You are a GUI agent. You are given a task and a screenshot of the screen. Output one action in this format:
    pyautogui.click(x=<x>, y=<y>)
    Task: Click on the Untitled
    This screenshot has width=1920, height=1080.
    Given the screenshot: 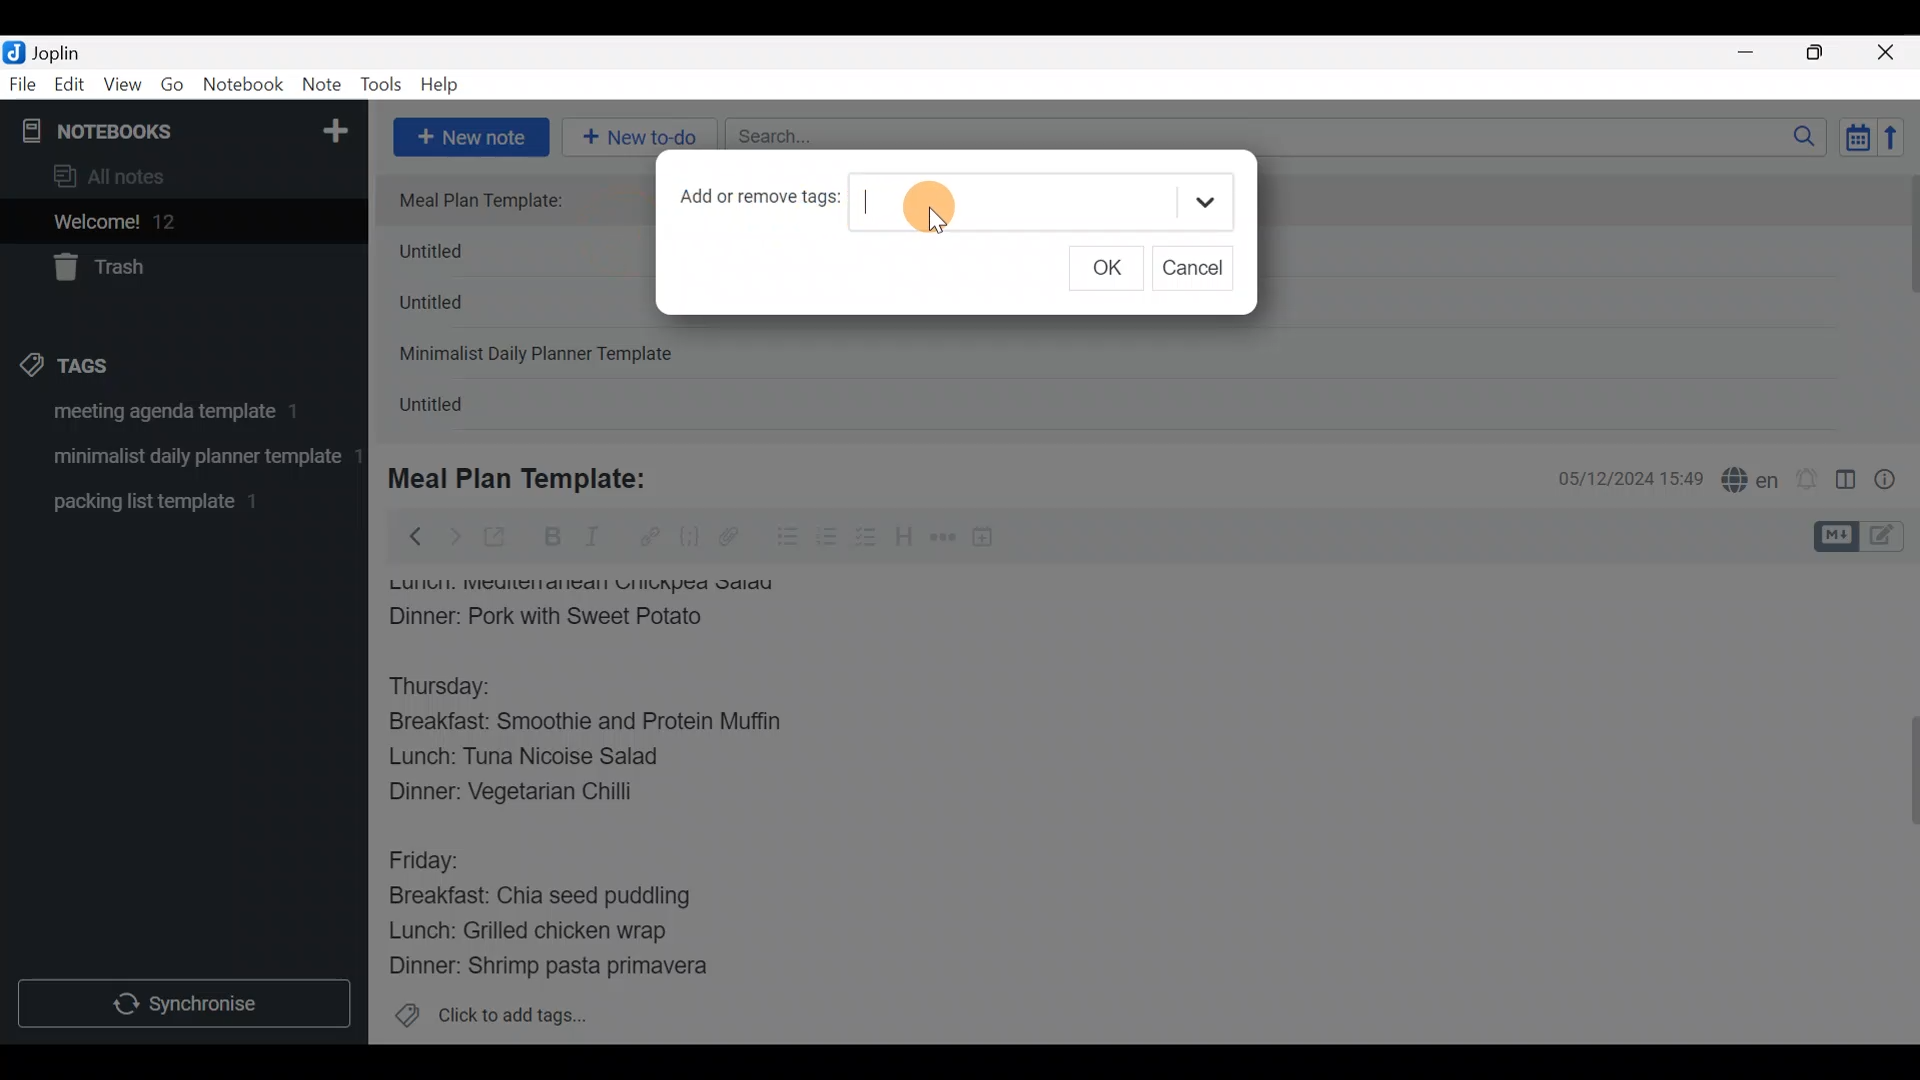 What is the action you would take?
    pyautogui.click(x=454, y=409)
    